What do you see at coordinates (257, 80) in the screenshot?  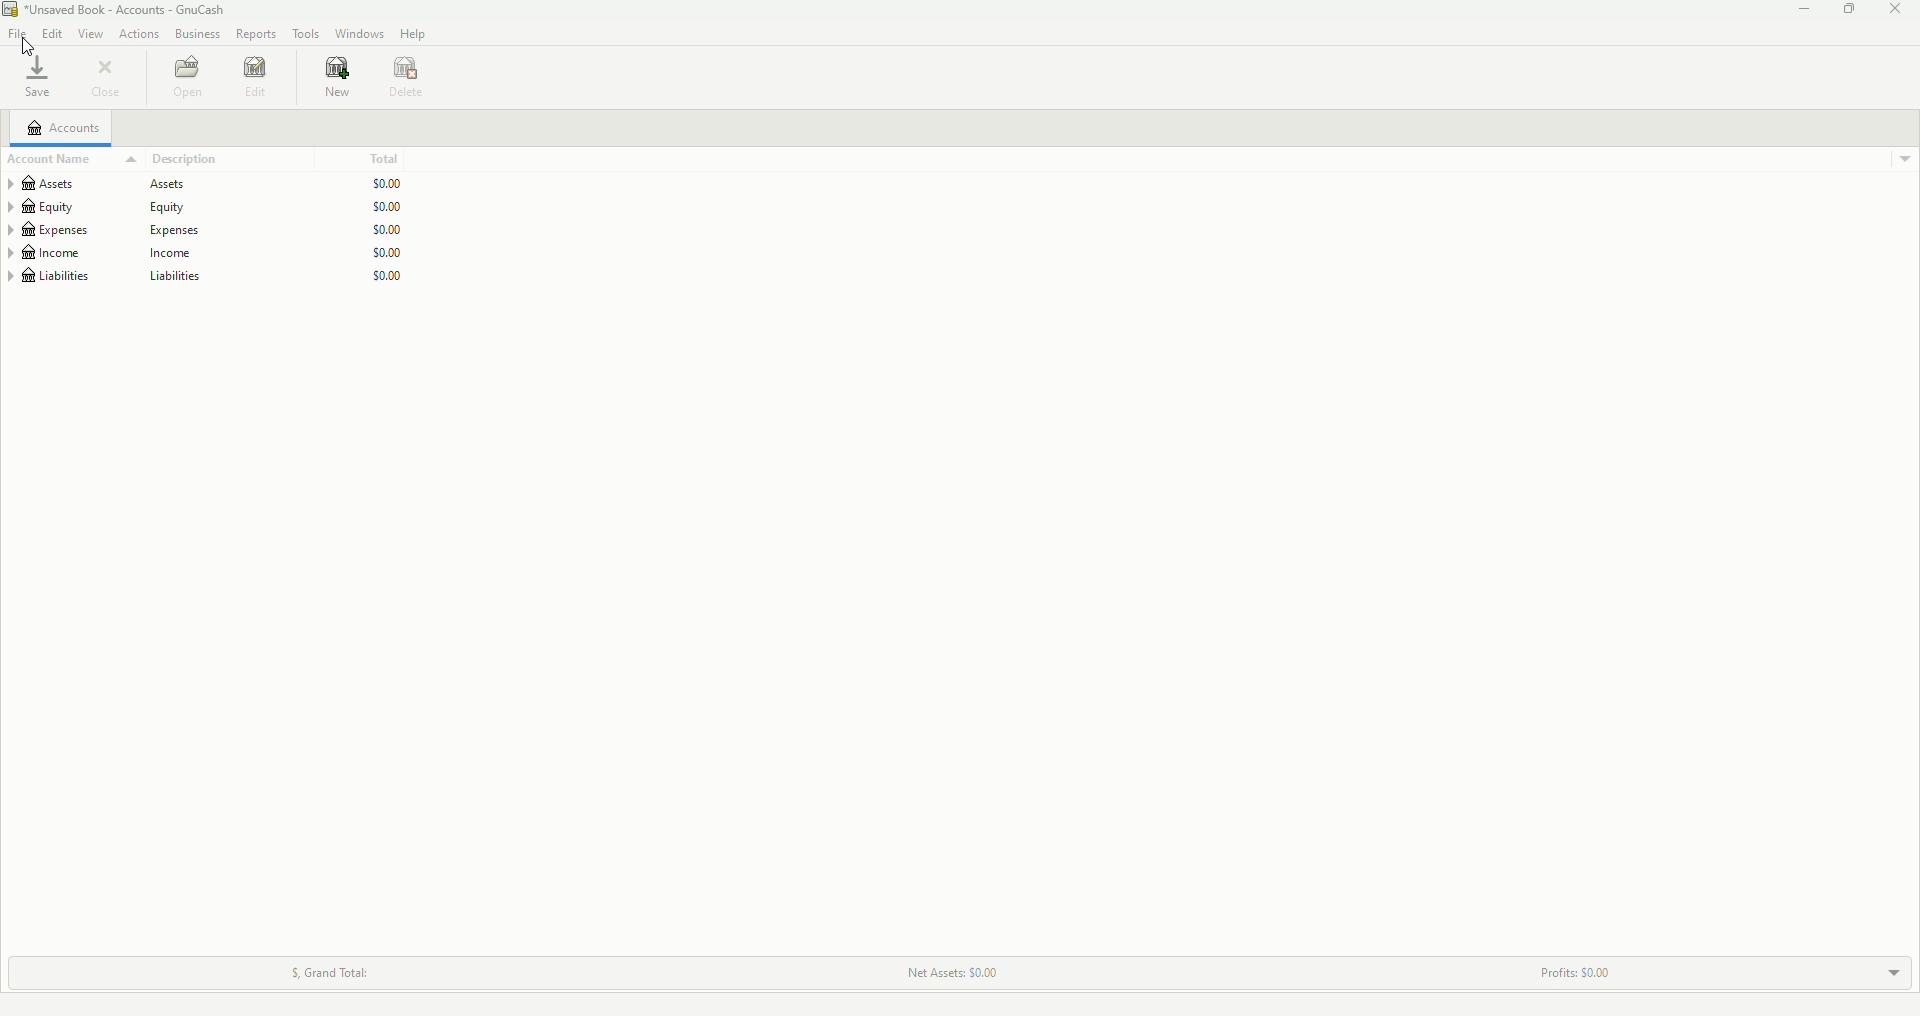 I see `Edit` at bounding box center [257, 80].